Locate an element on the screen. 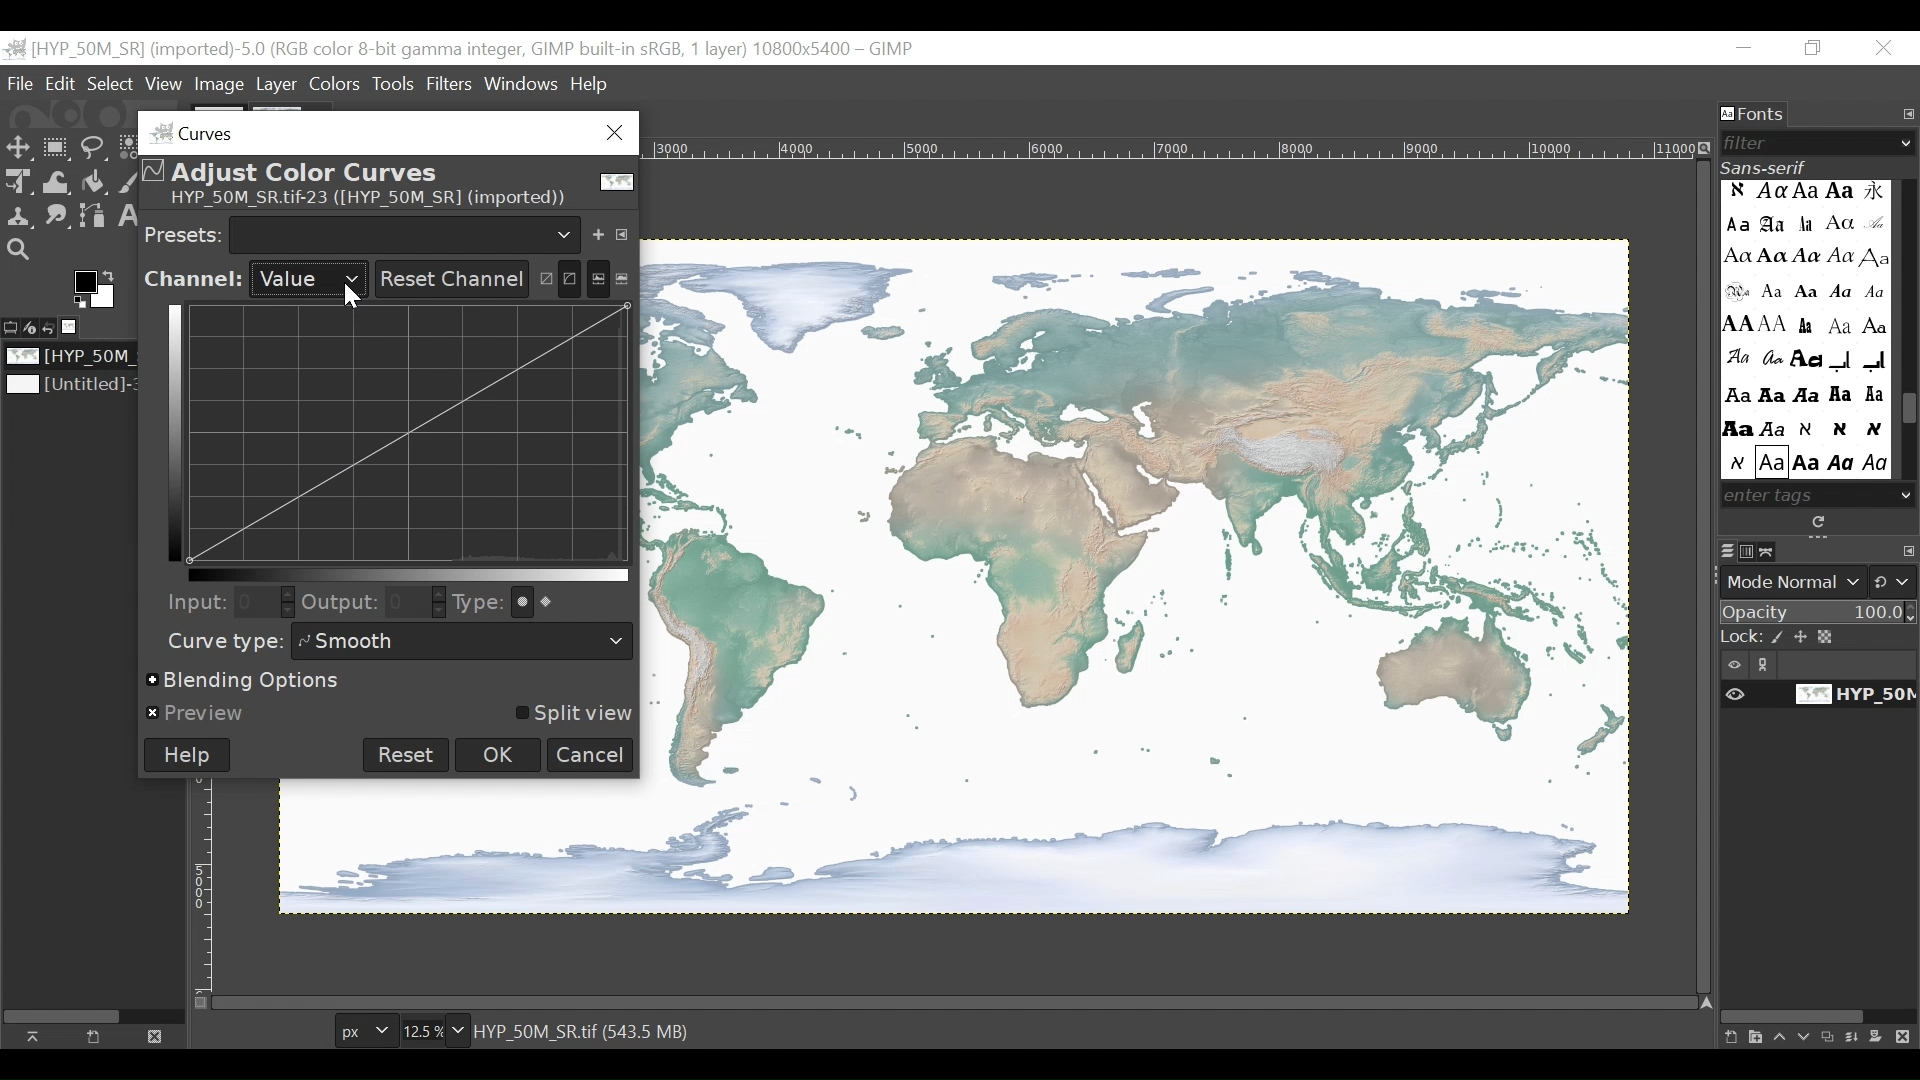  Preview is located at coordinates (197, 714).